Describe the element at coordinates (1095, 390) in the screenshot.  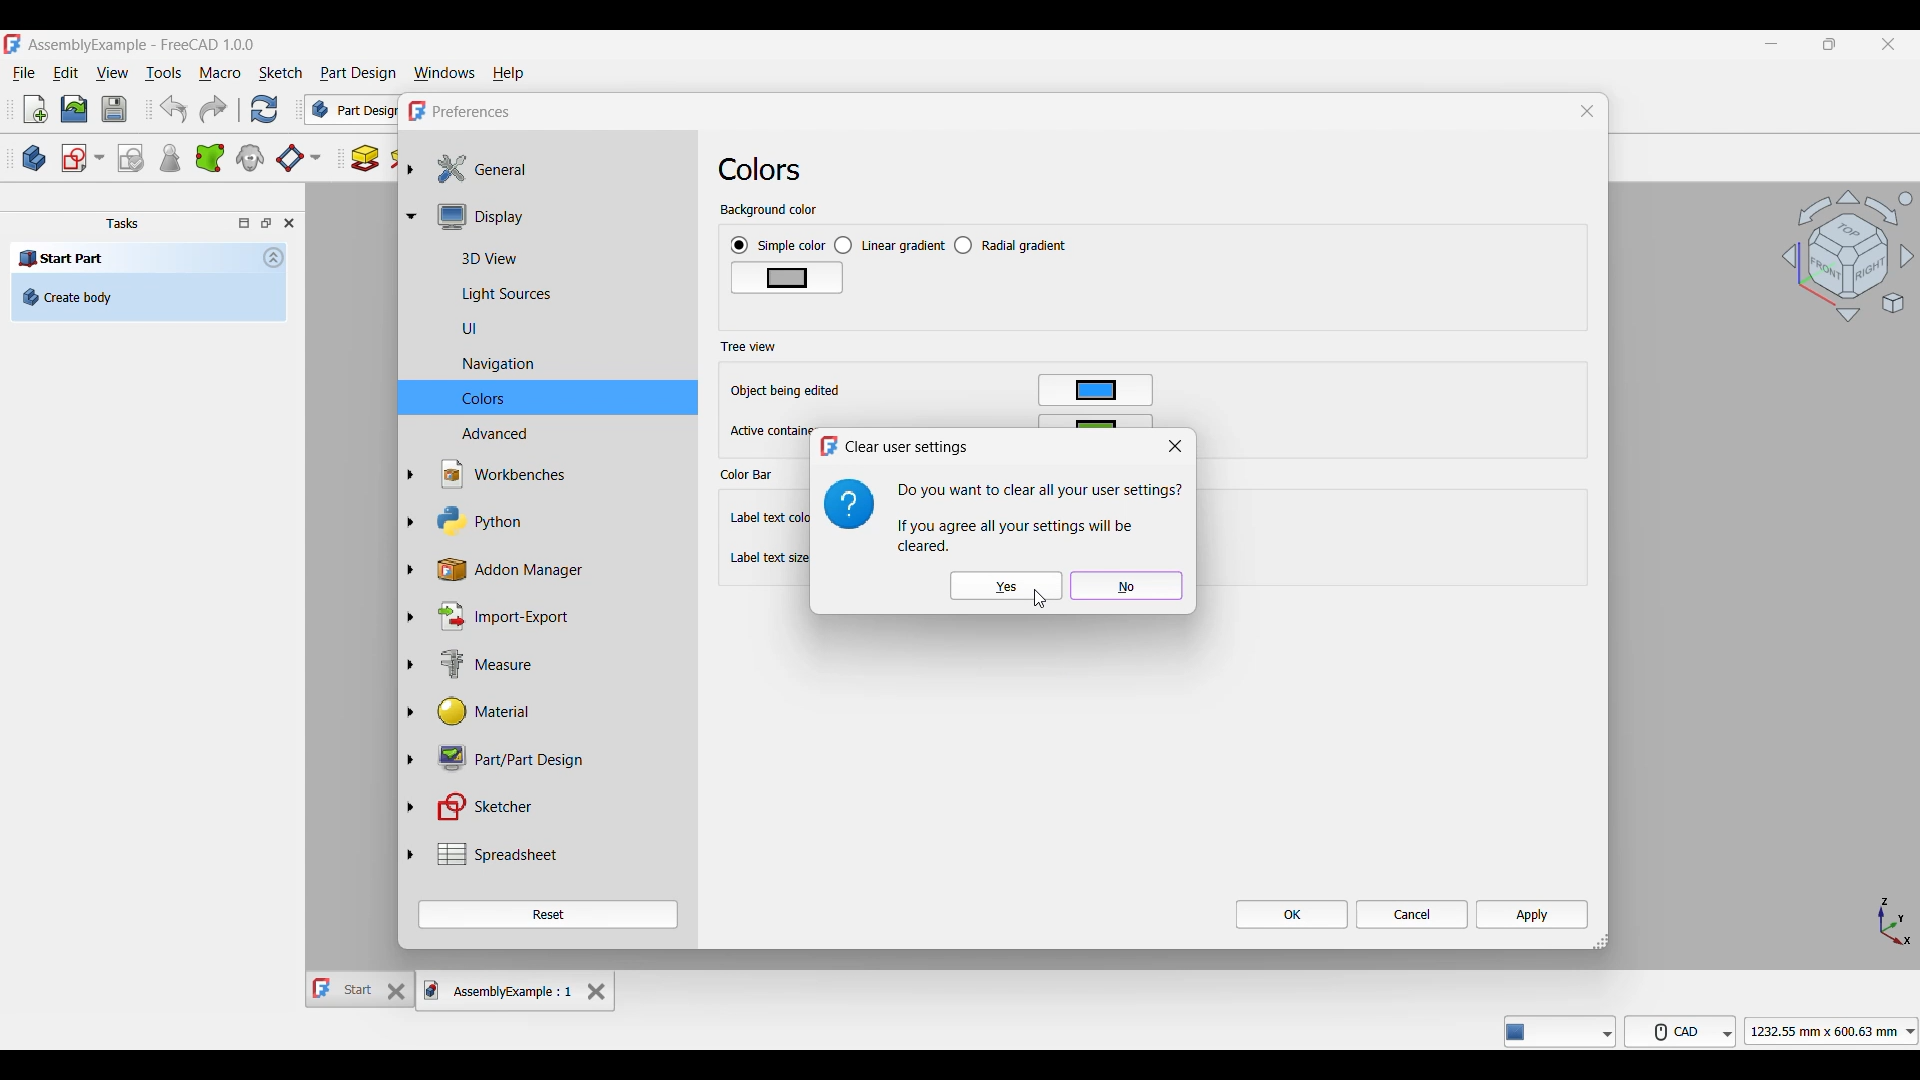
I see `Color settings for object being edited` at that location.